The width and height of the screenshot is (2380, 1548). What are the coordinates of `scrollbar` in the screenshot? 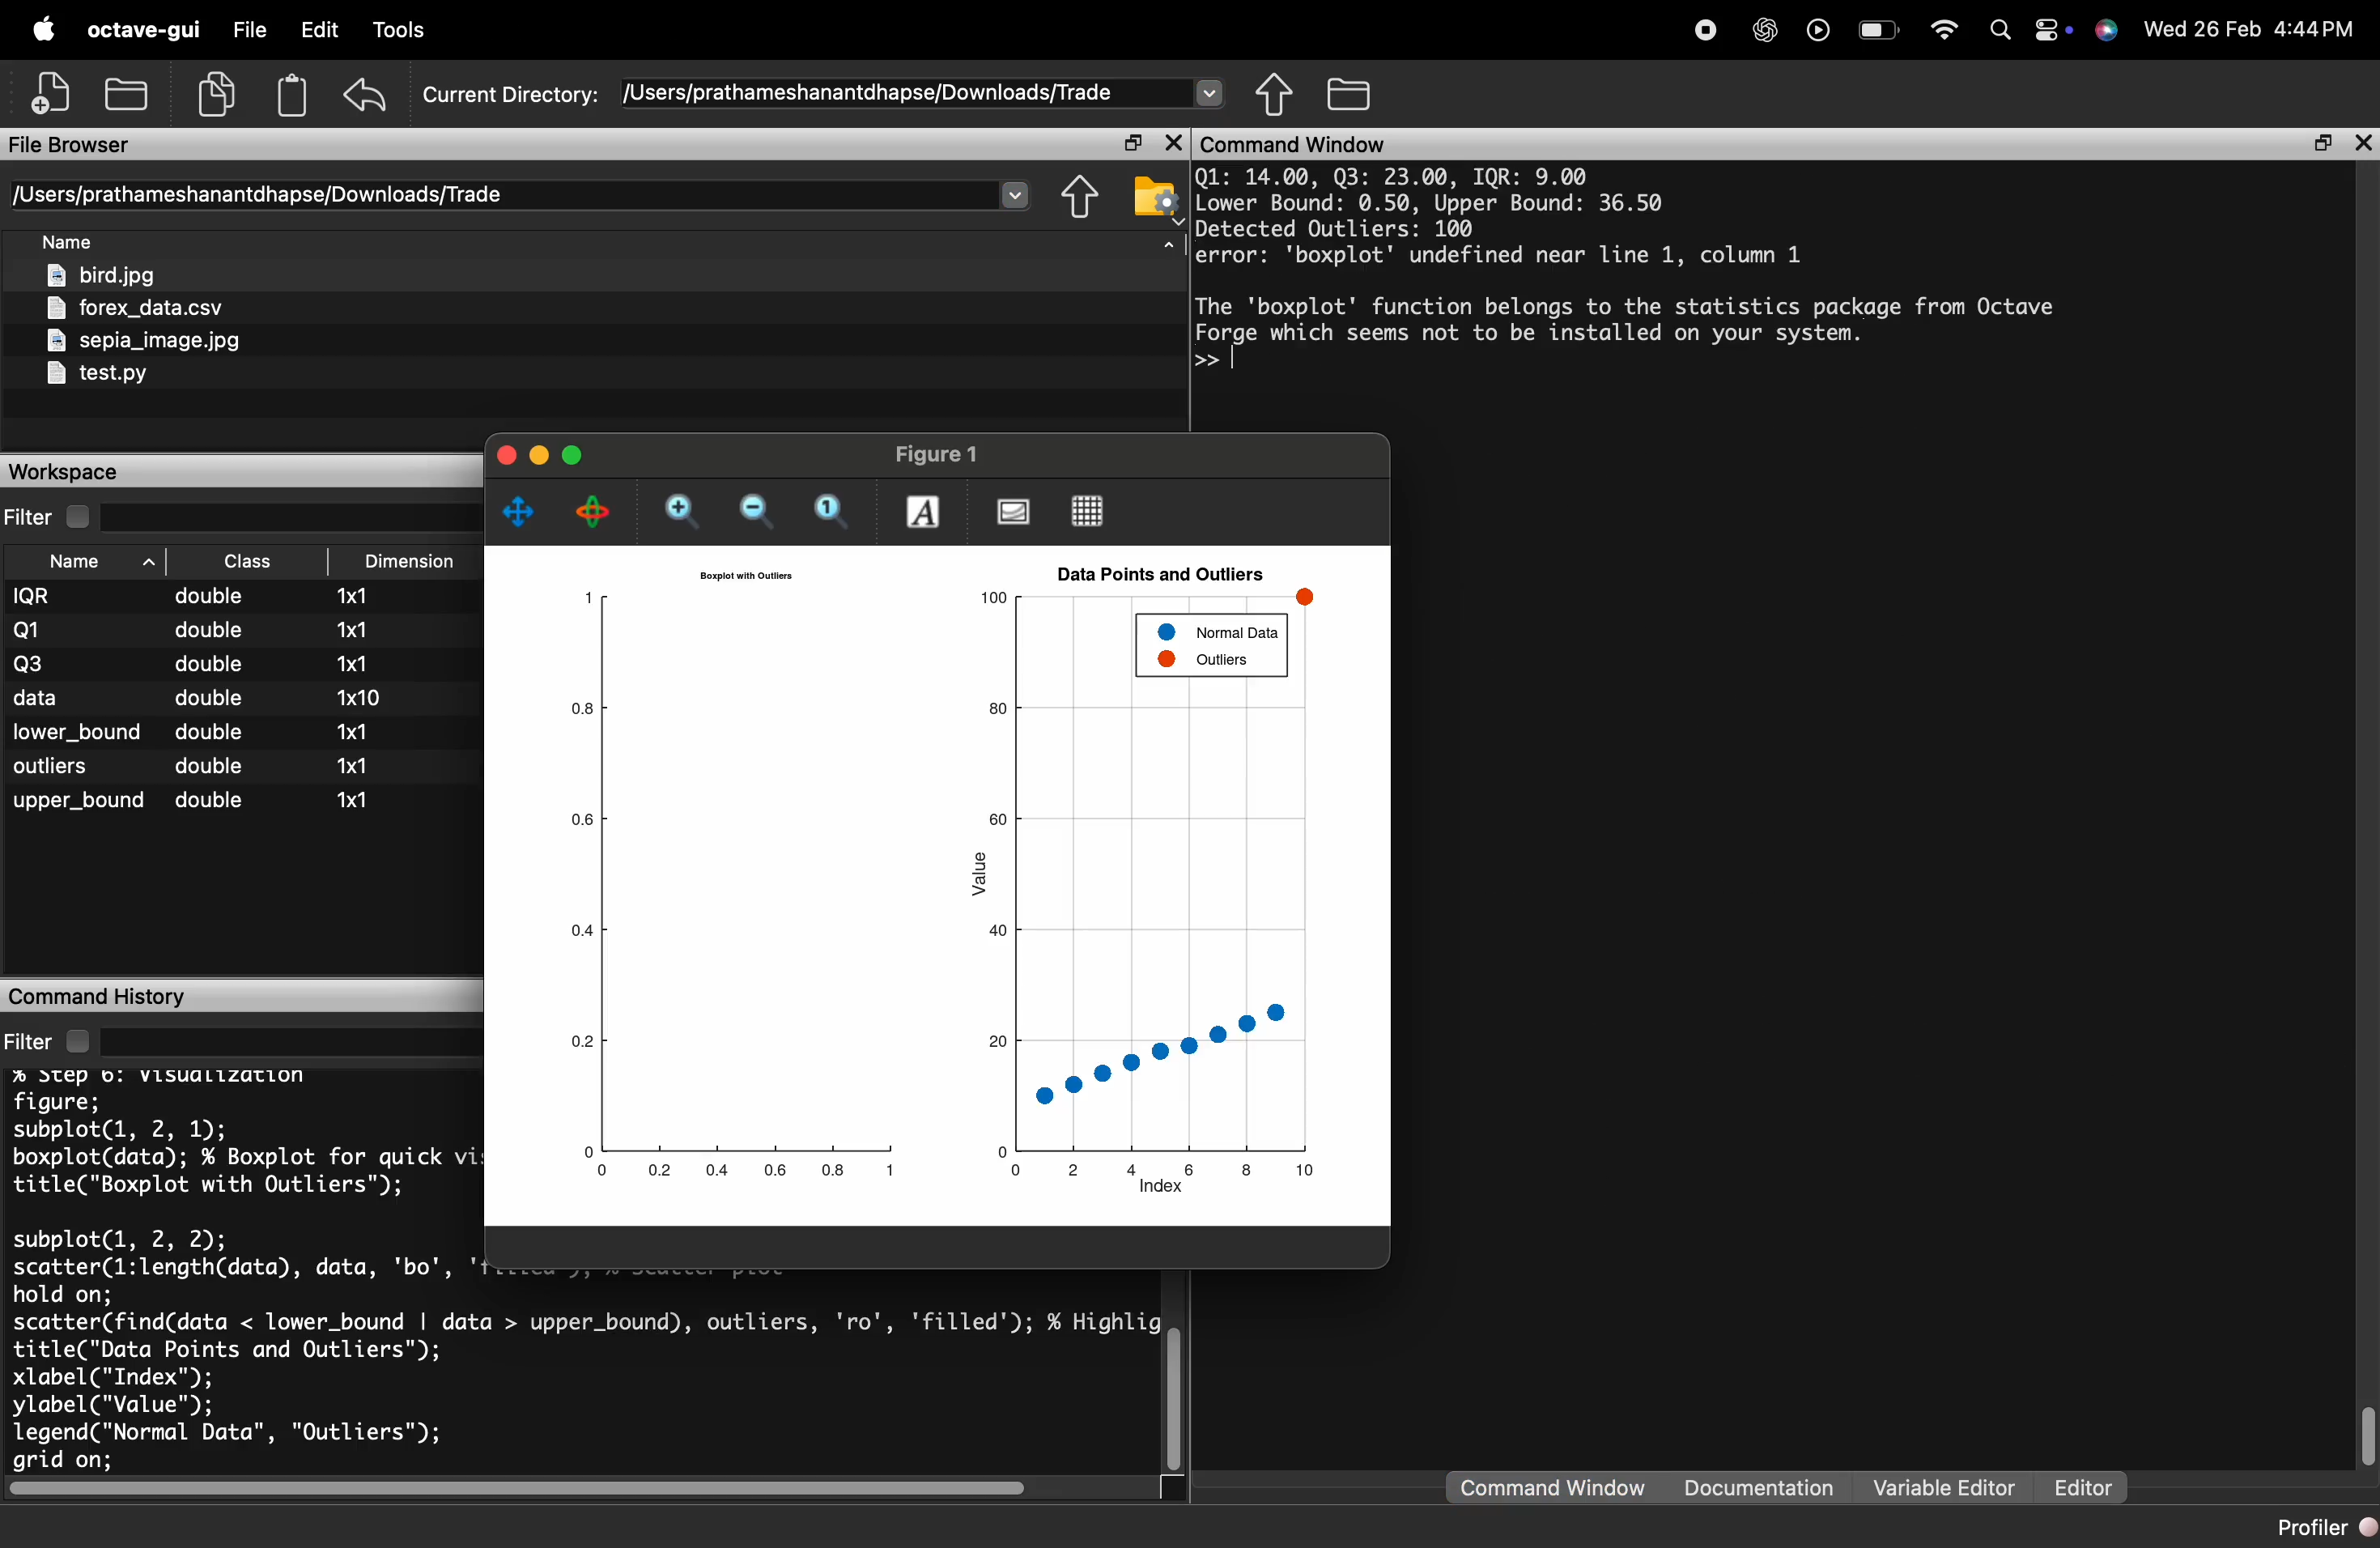 It's located at (1176, 1397).